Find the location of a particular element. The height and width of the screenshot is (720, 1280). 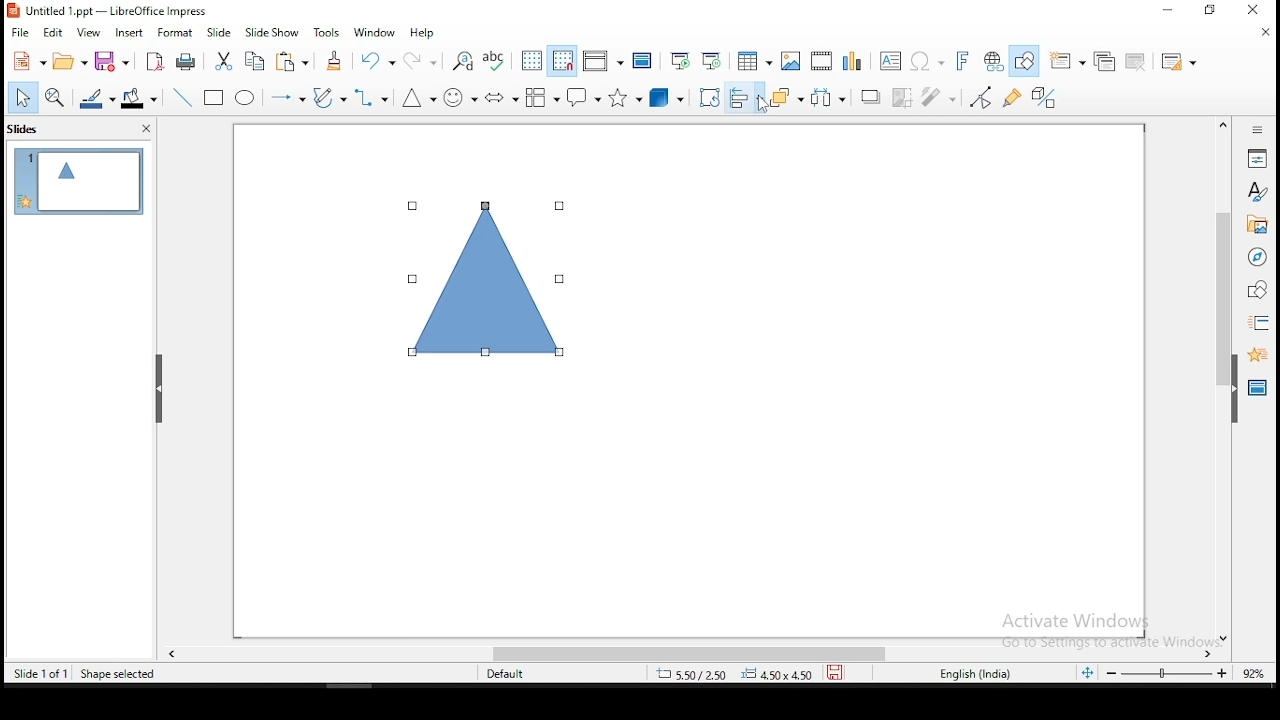

0.00x 0.00 is located at coordinates (777, 675).